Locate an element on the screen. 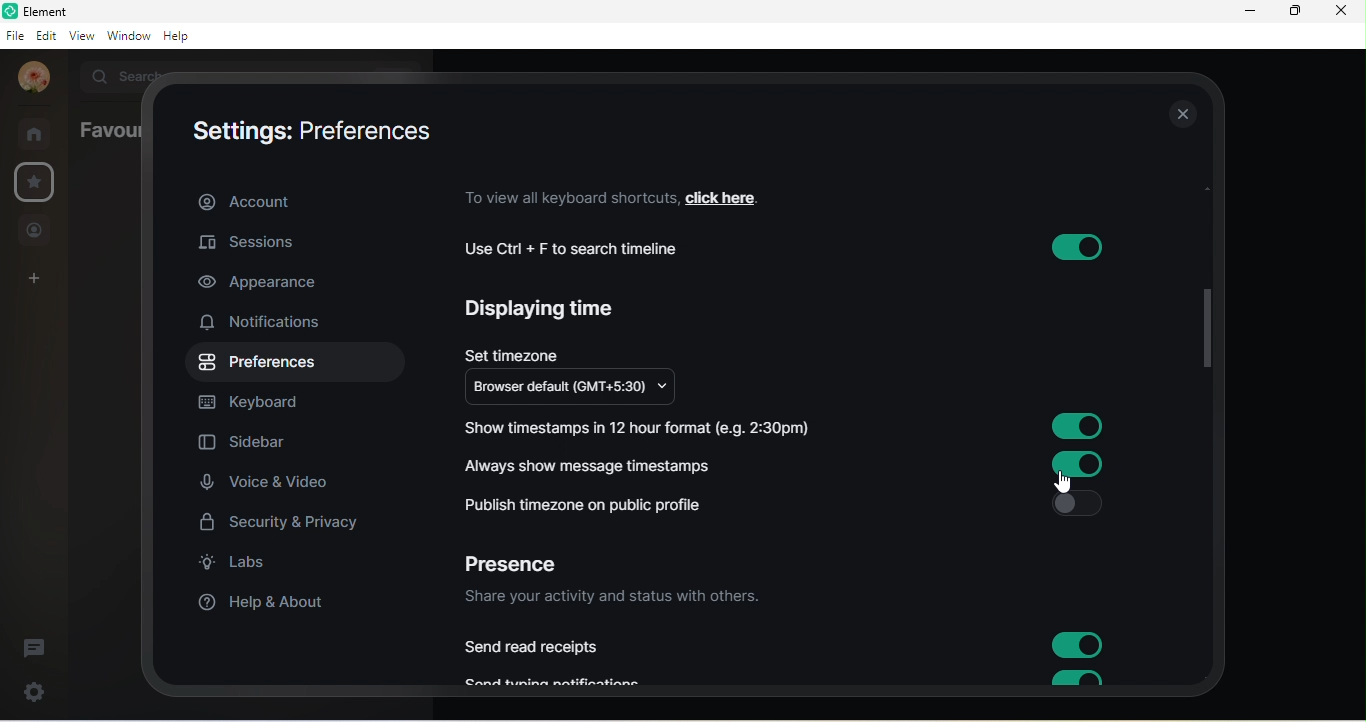 Image resolution: width=1366 pixels, height=722 pixels. people is located at coordinates (37, 230).